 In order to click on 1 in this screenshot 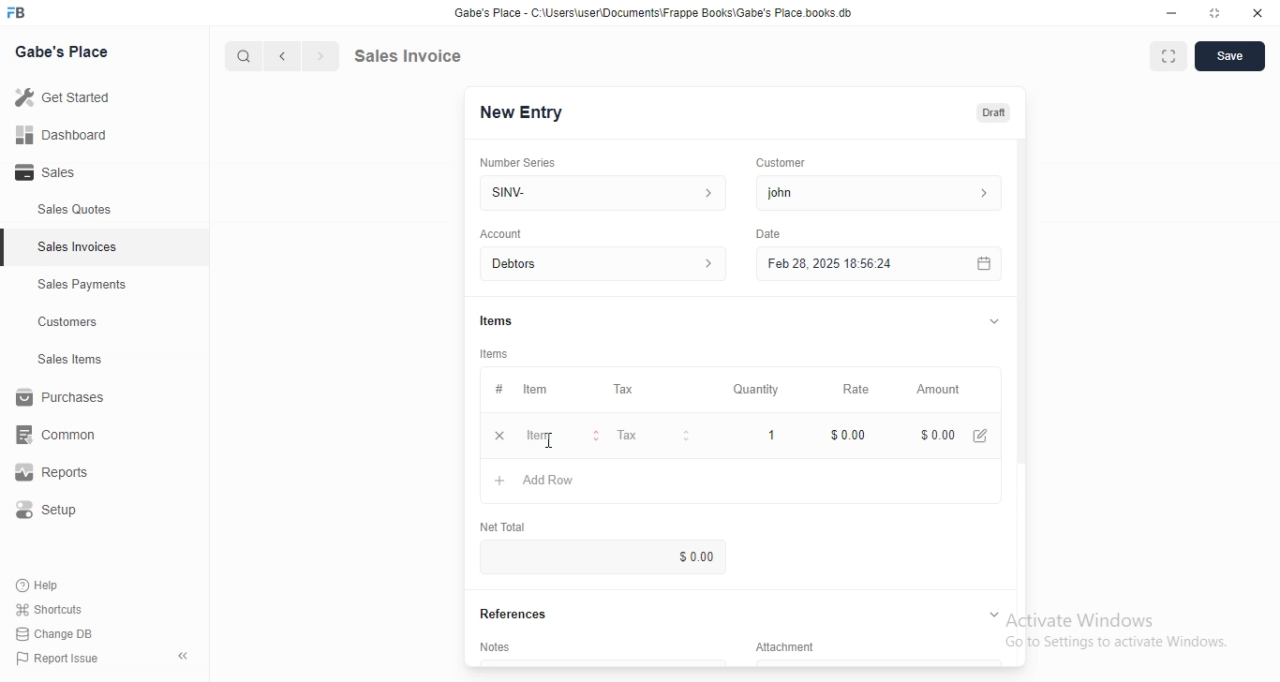, I will do `click(773, 434)`.